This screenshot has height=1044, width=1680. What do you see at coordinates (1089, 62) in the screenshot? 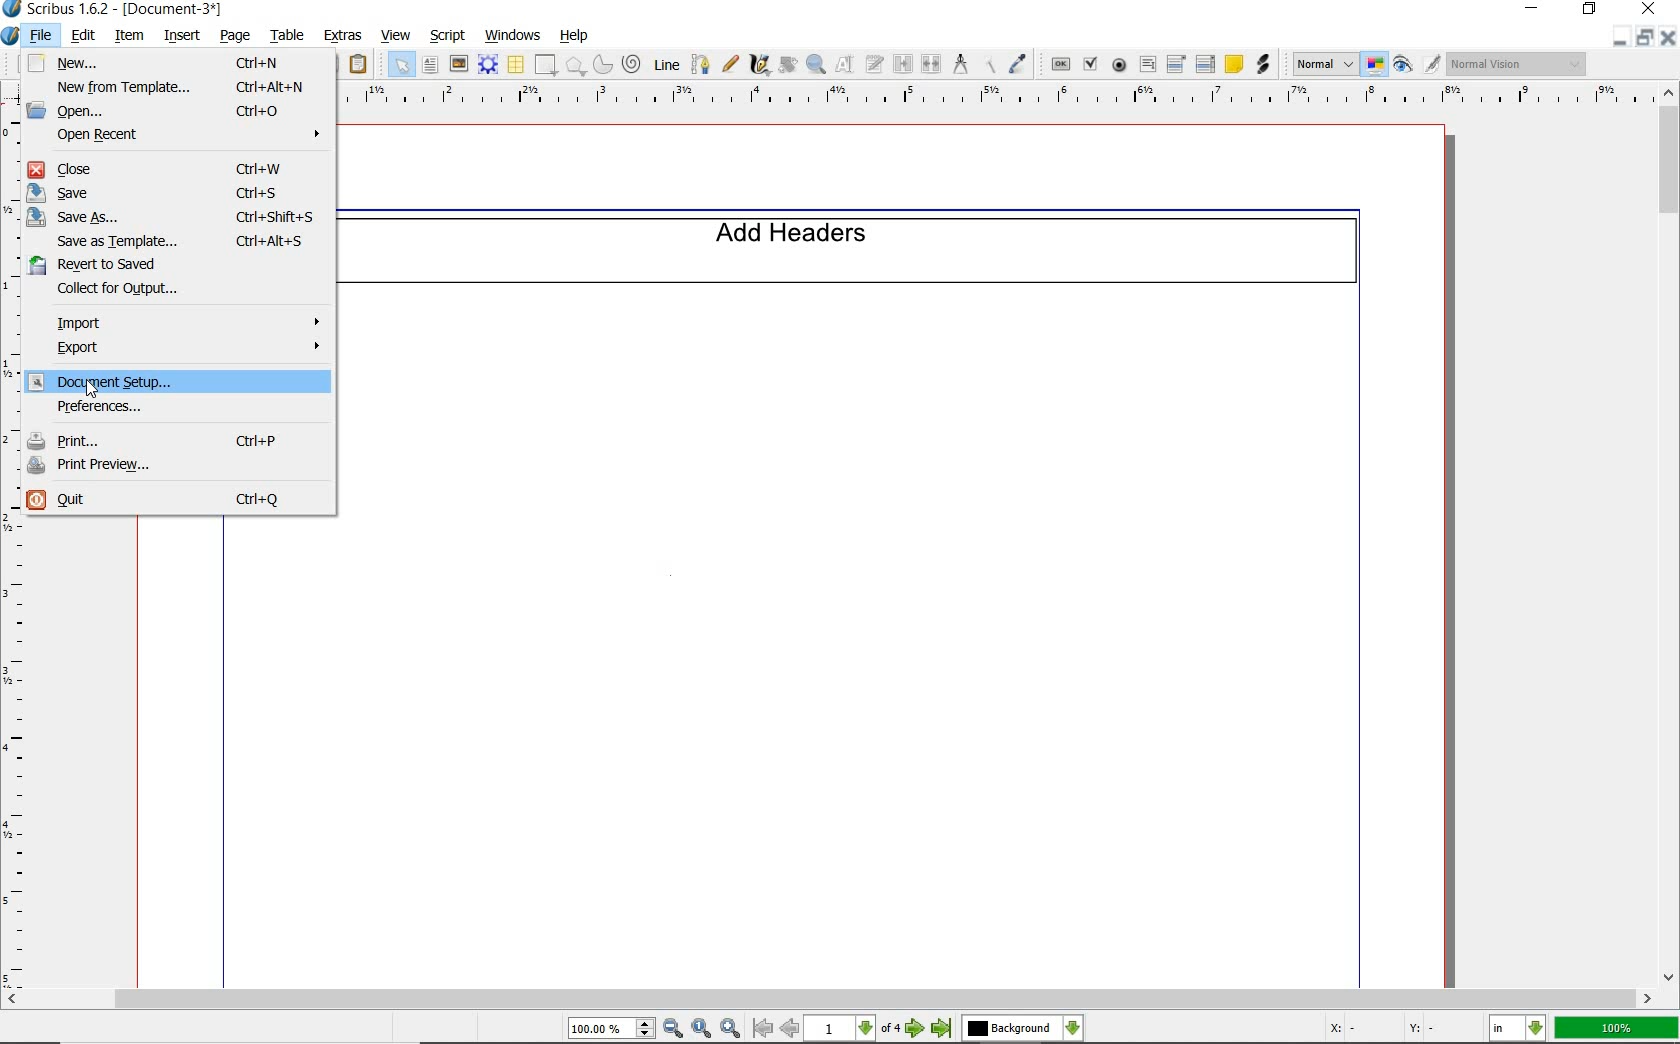
I see `pdf check box` at bounding box center [1089, 62].